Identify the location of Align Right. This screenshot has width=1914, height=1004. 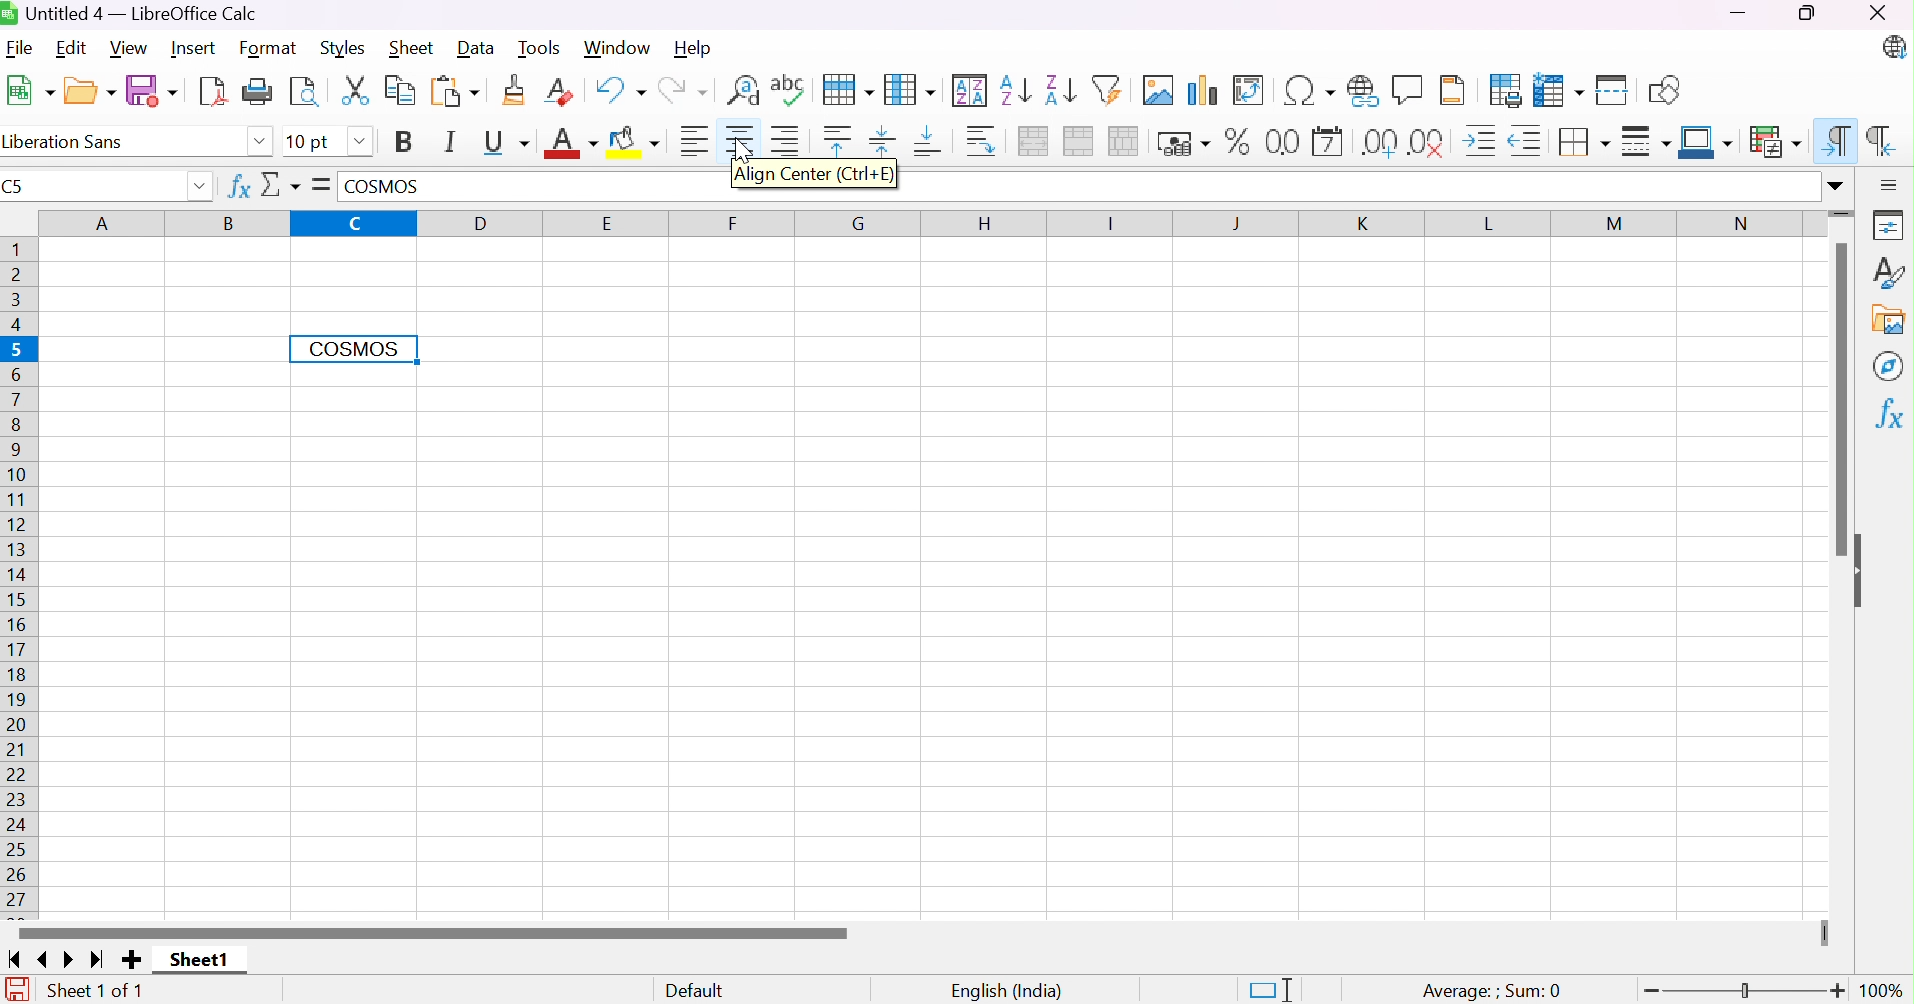
(790, 141).